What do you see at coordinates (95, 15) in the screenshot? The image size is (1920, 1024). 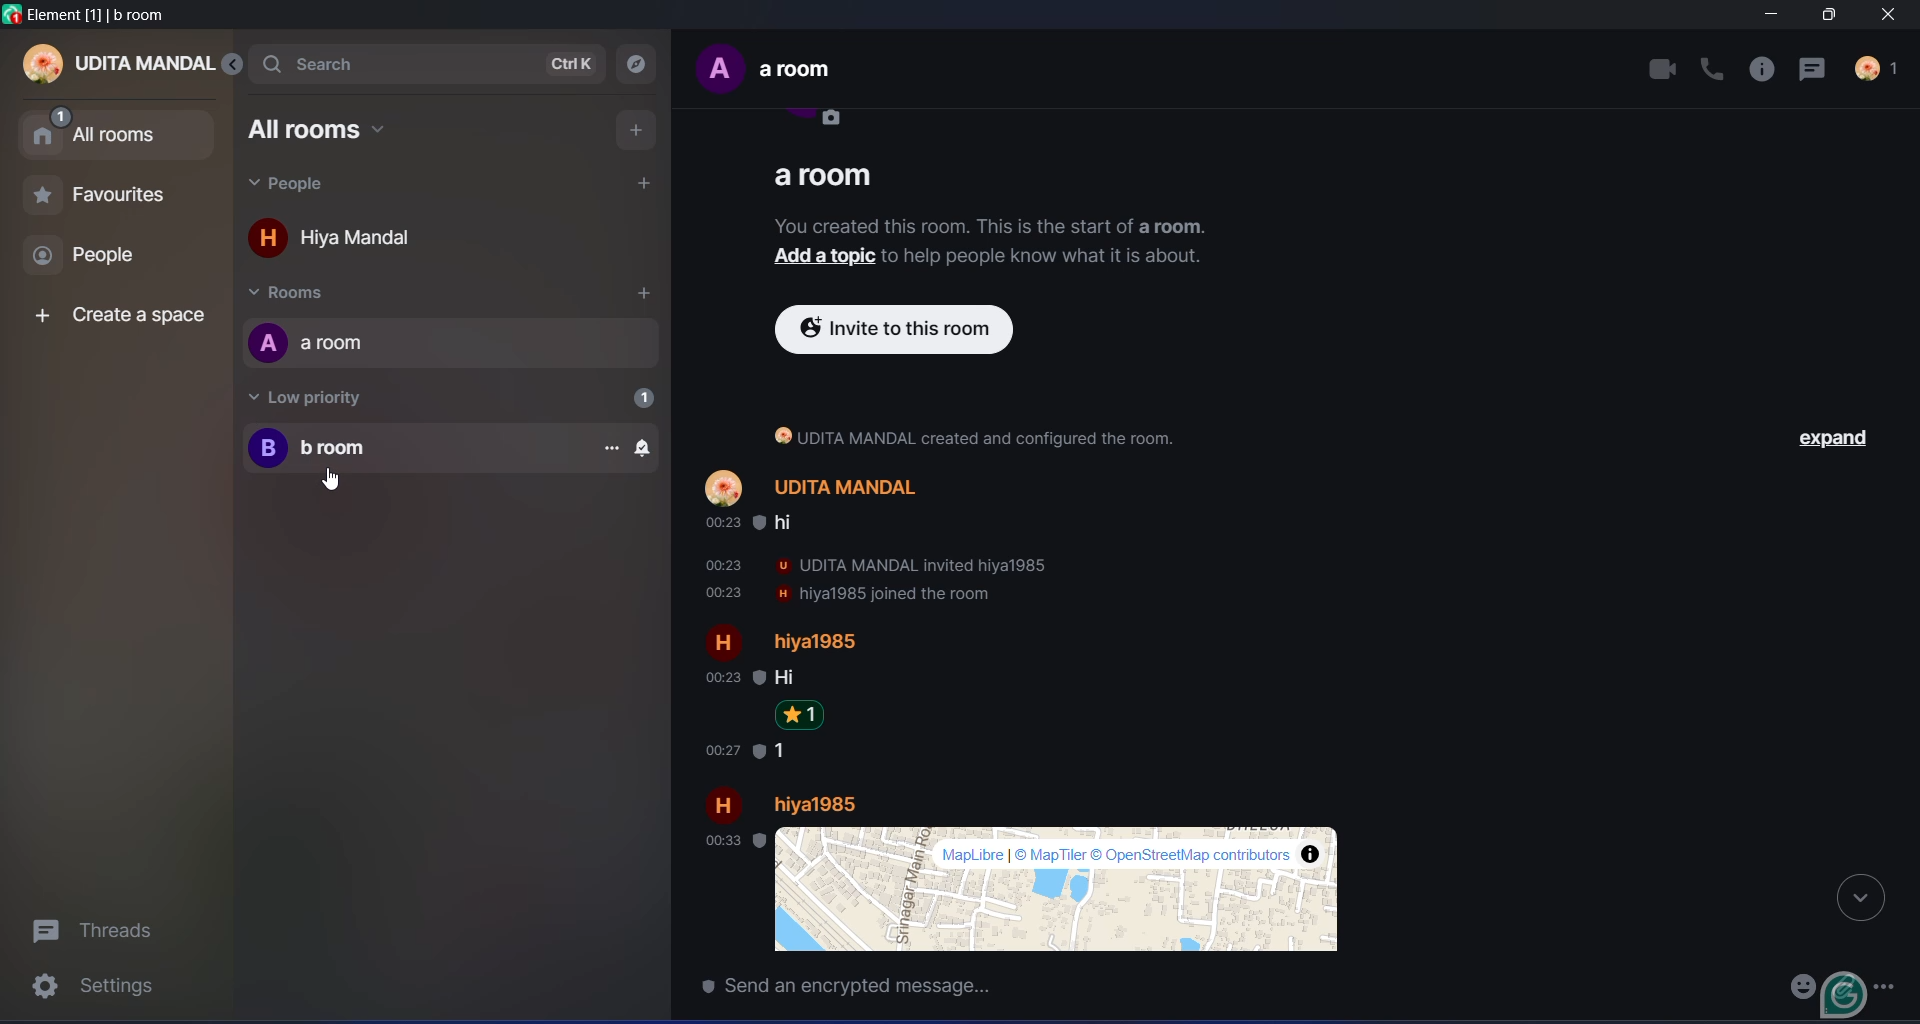 I see `Element [1] | a room` at bounding box center [95, 15].